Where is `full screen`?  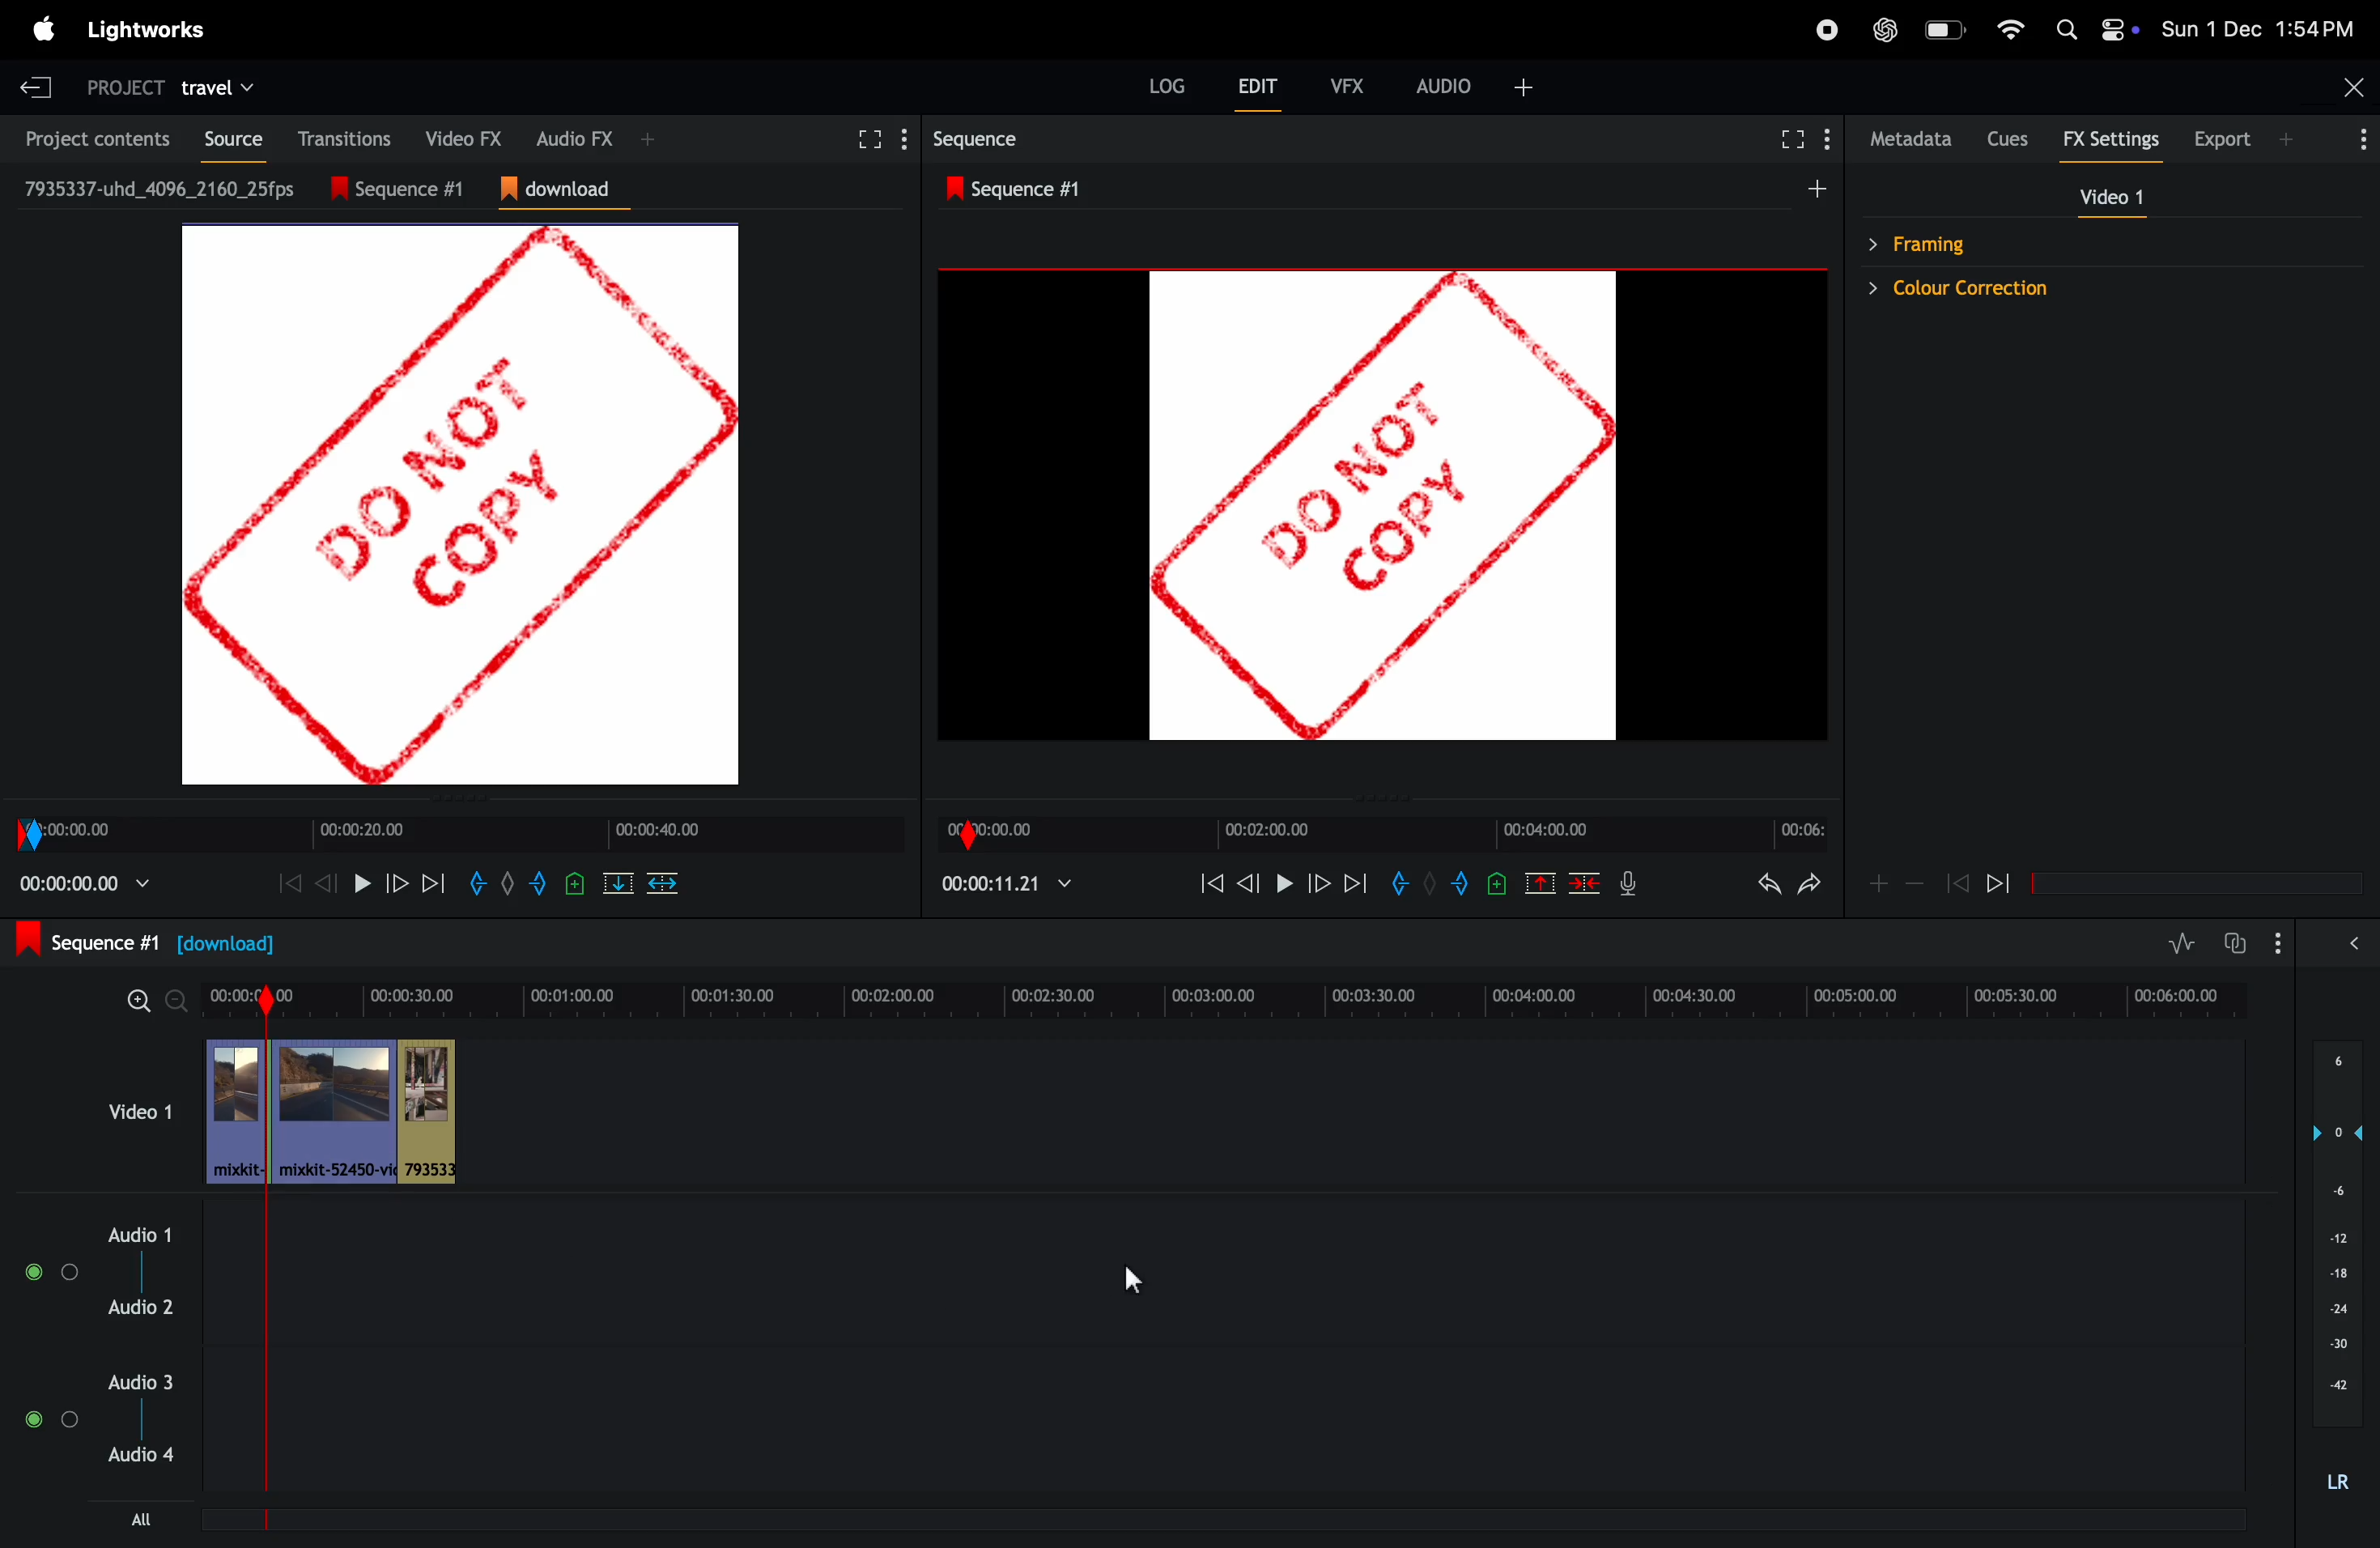 full screen is located at coordinates (866, 140).